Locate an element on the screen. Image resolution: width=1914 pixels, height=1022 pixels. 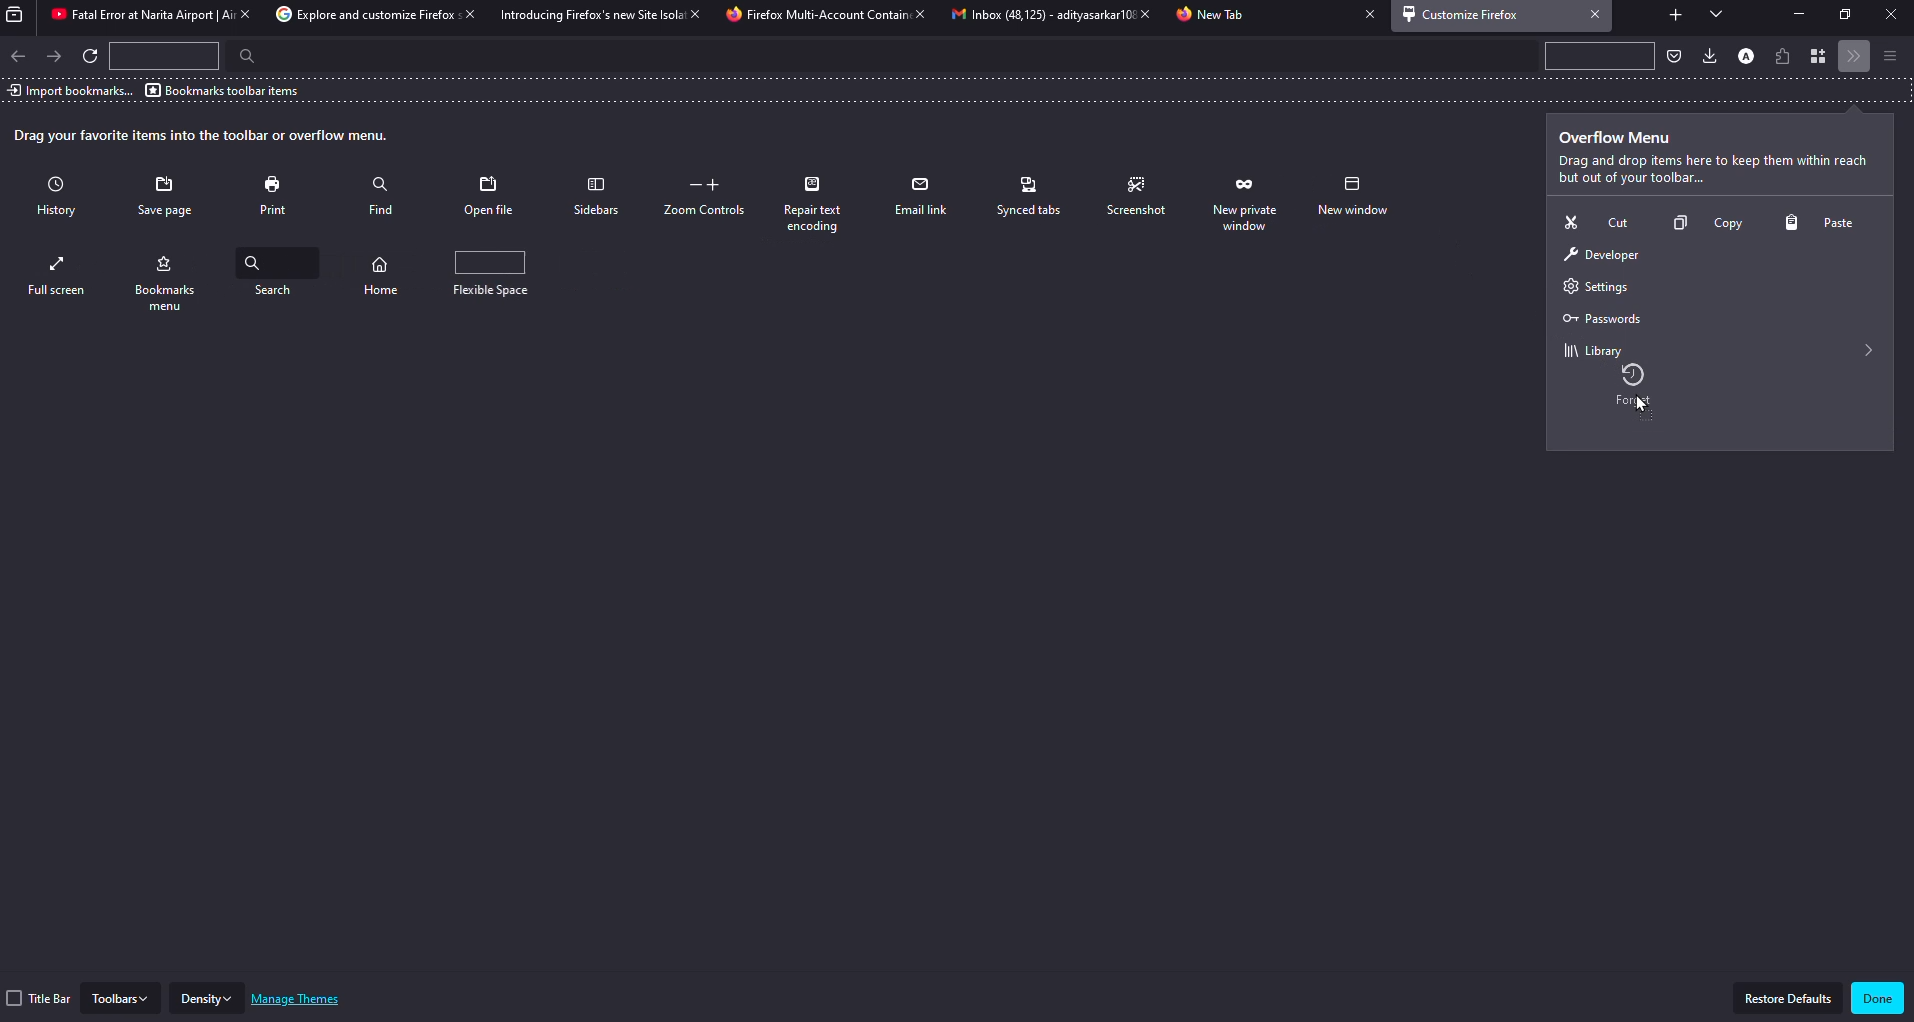
passwords is located at coordinates (1599, 319).